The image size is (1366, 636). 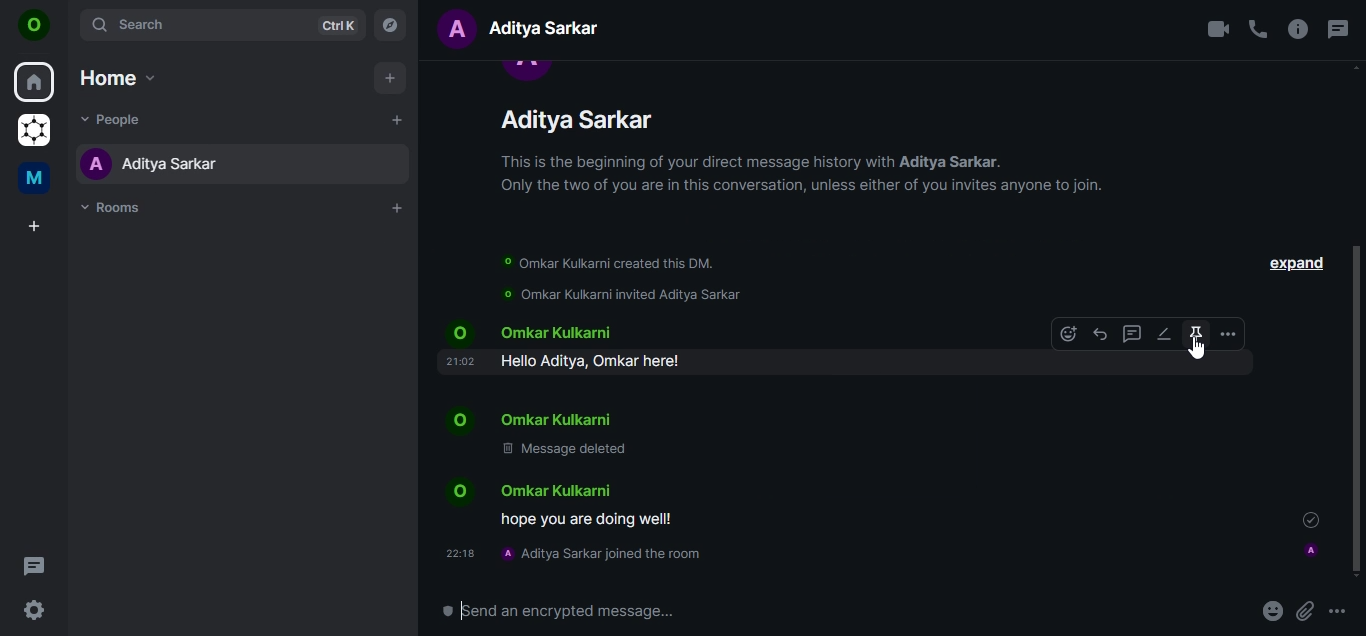 I want to click on quick settings, so click(x=41, y=611).